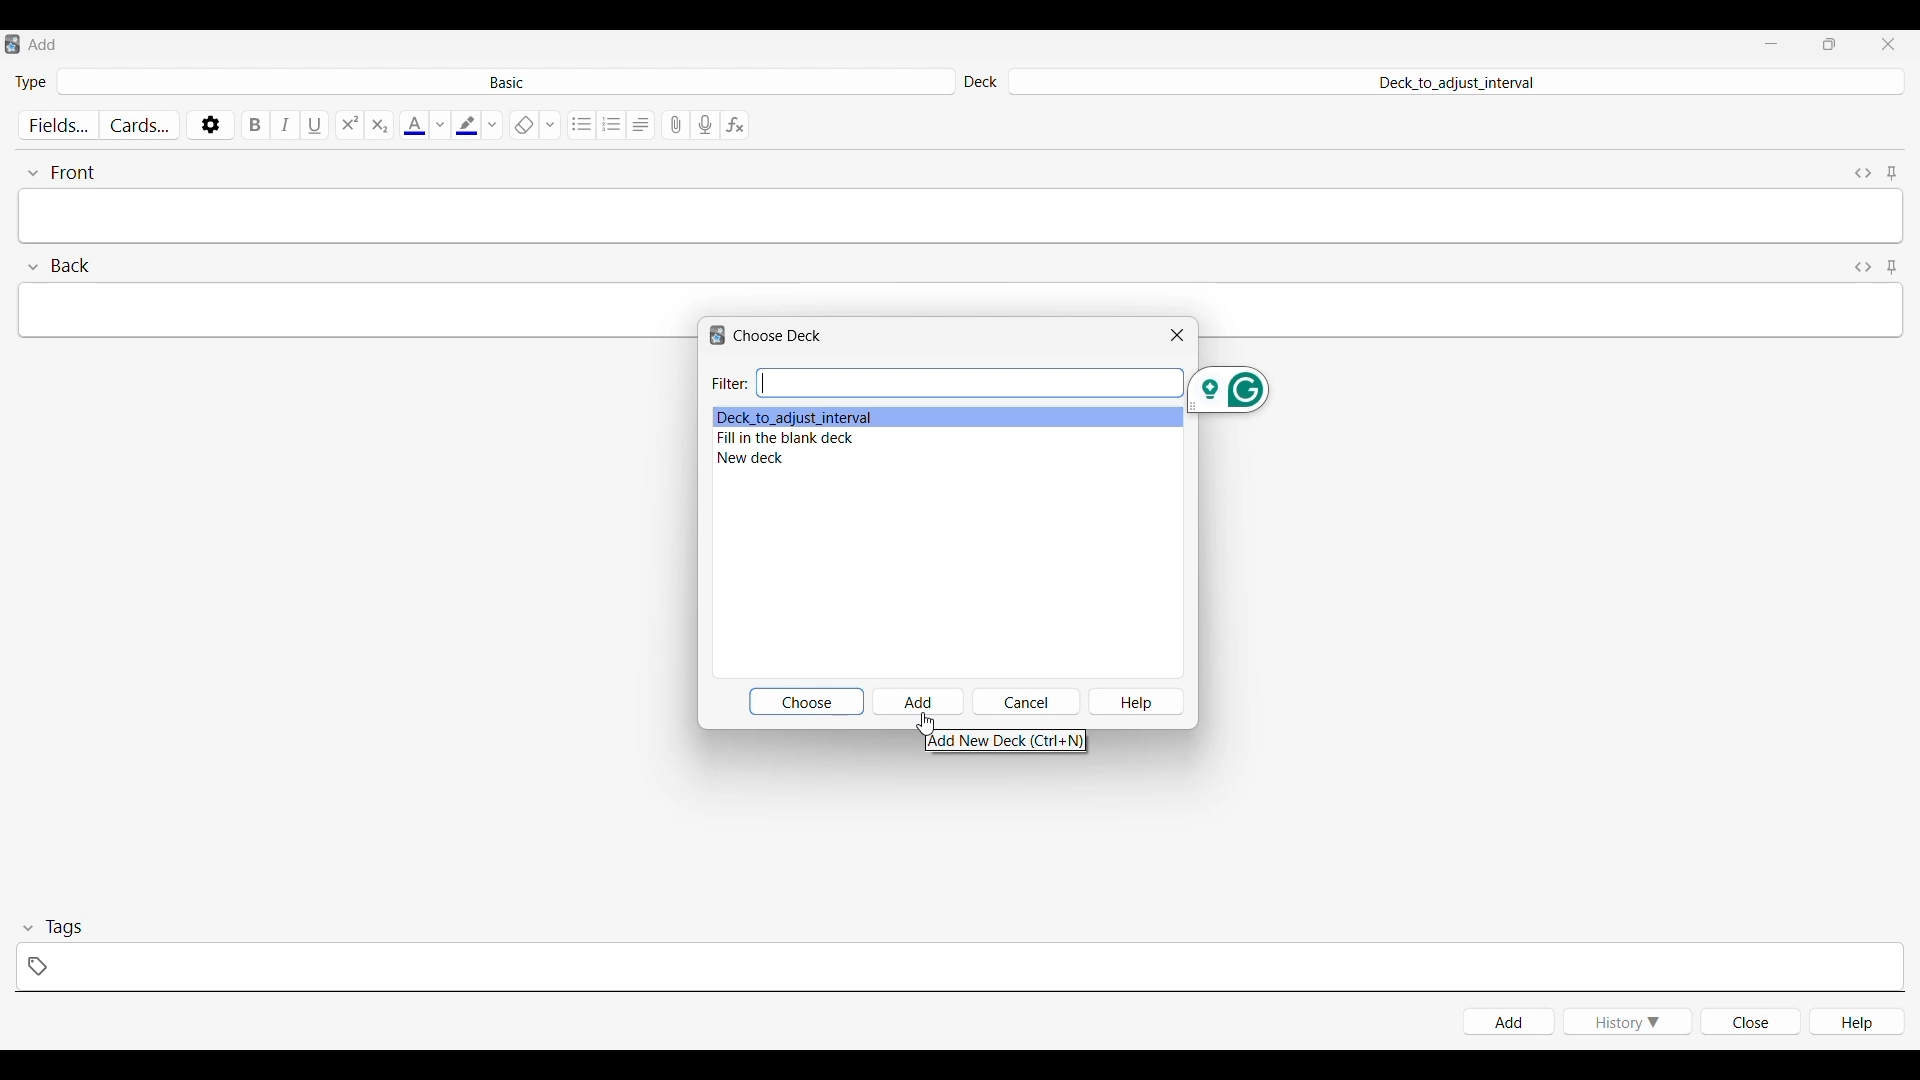  What do you see at coordinates (1227, 391) in the screenshot?
I see `Grammarly extension` at bounding box center [1227, 391].